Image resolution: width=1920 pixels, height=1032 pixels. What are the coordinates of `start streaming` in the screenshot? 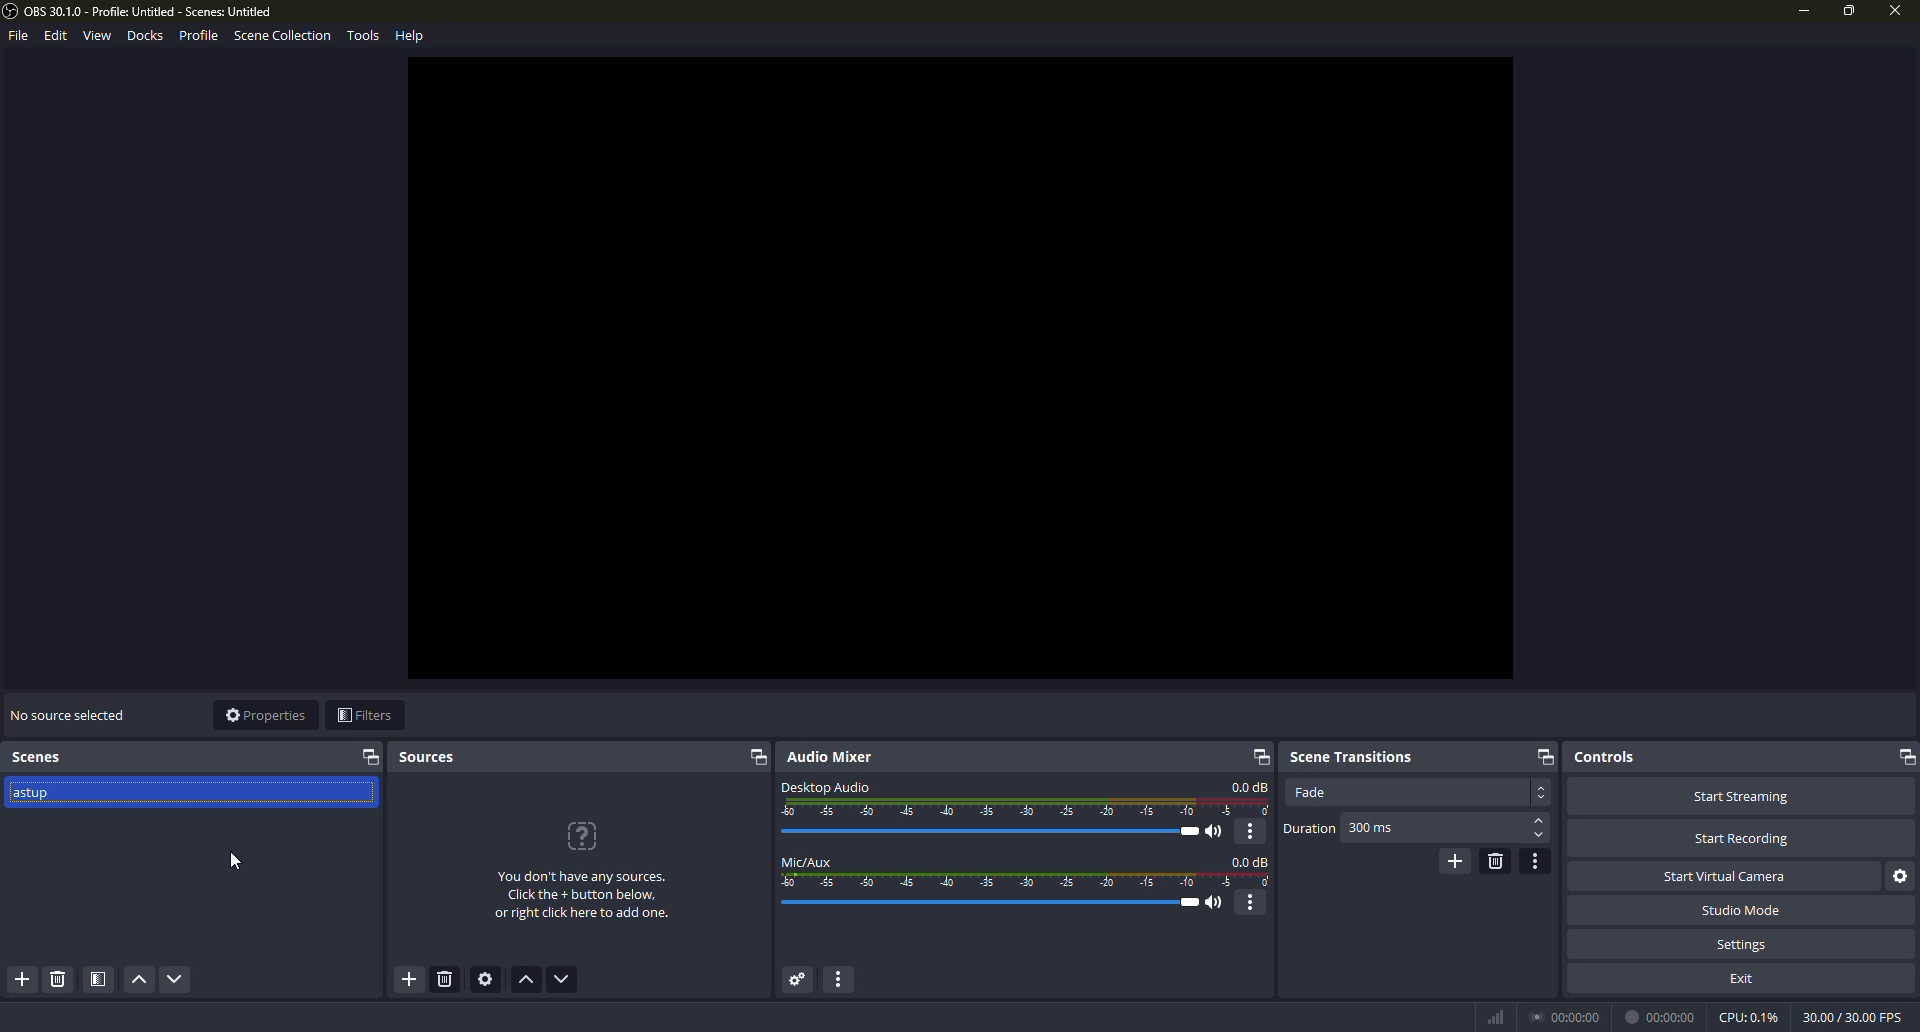 It's located at (1740, 795).